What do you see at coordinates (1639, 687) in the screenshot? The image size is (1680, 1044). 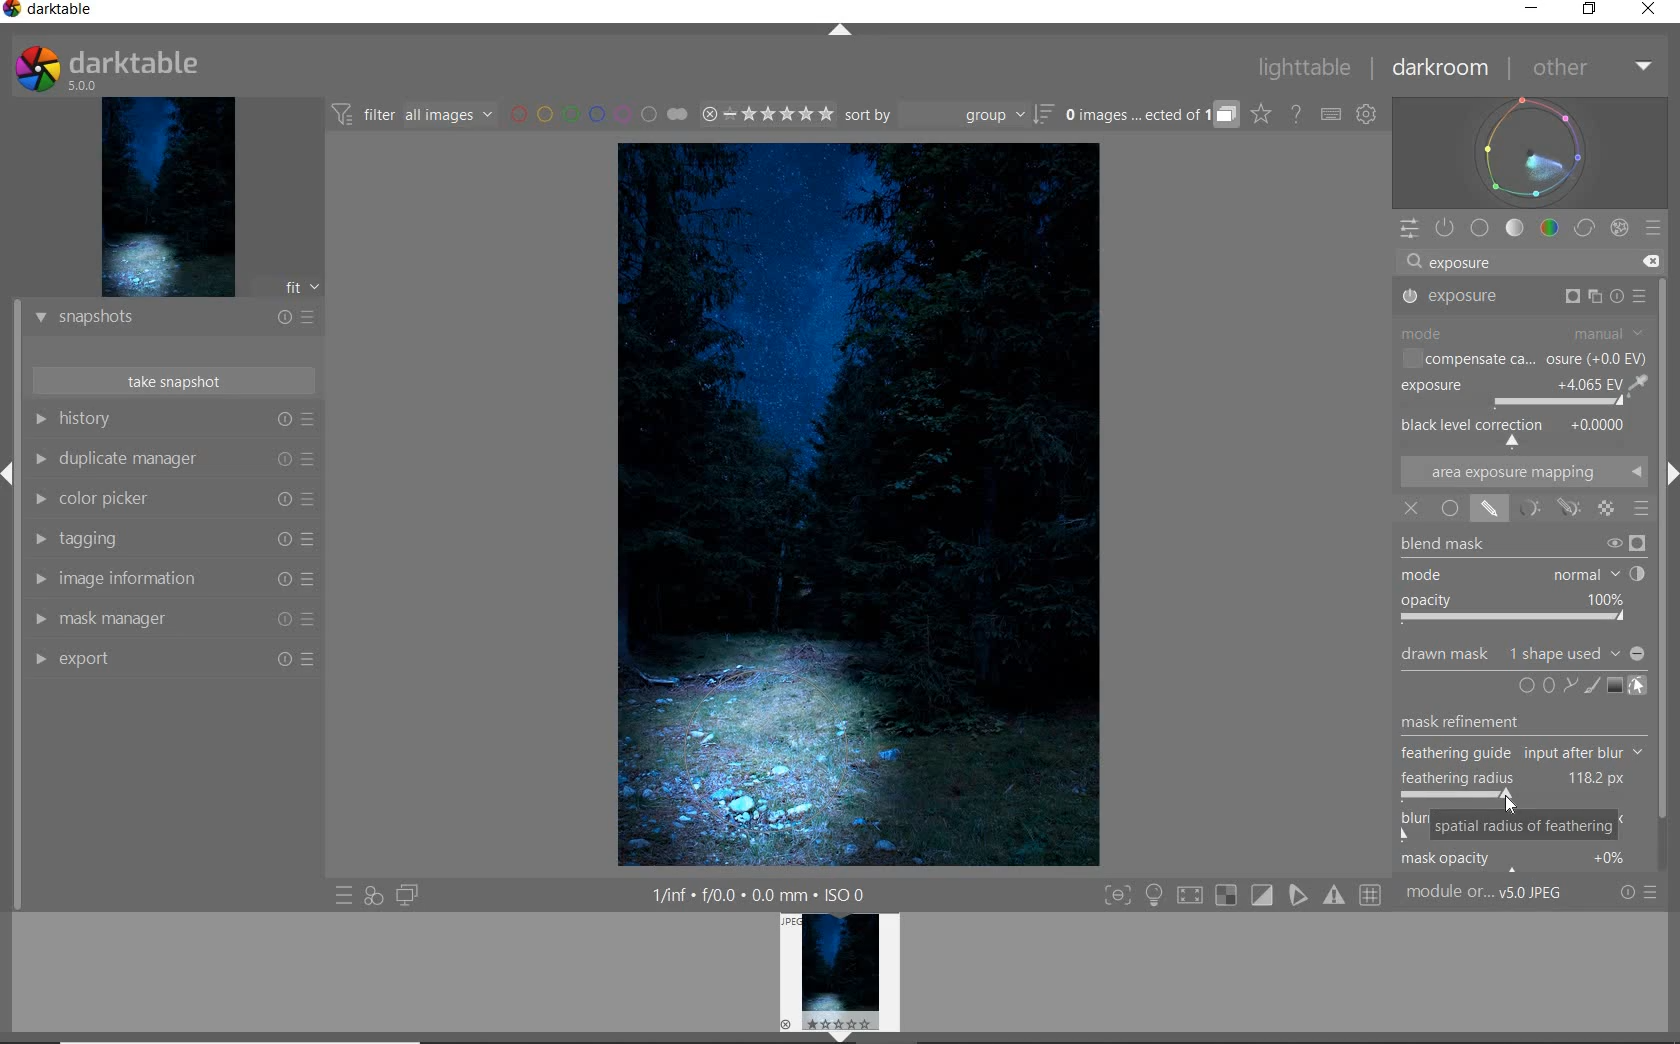 I see `SHOW & EDIT MASK ELEMENTS` at bounding box center [1639, 687].